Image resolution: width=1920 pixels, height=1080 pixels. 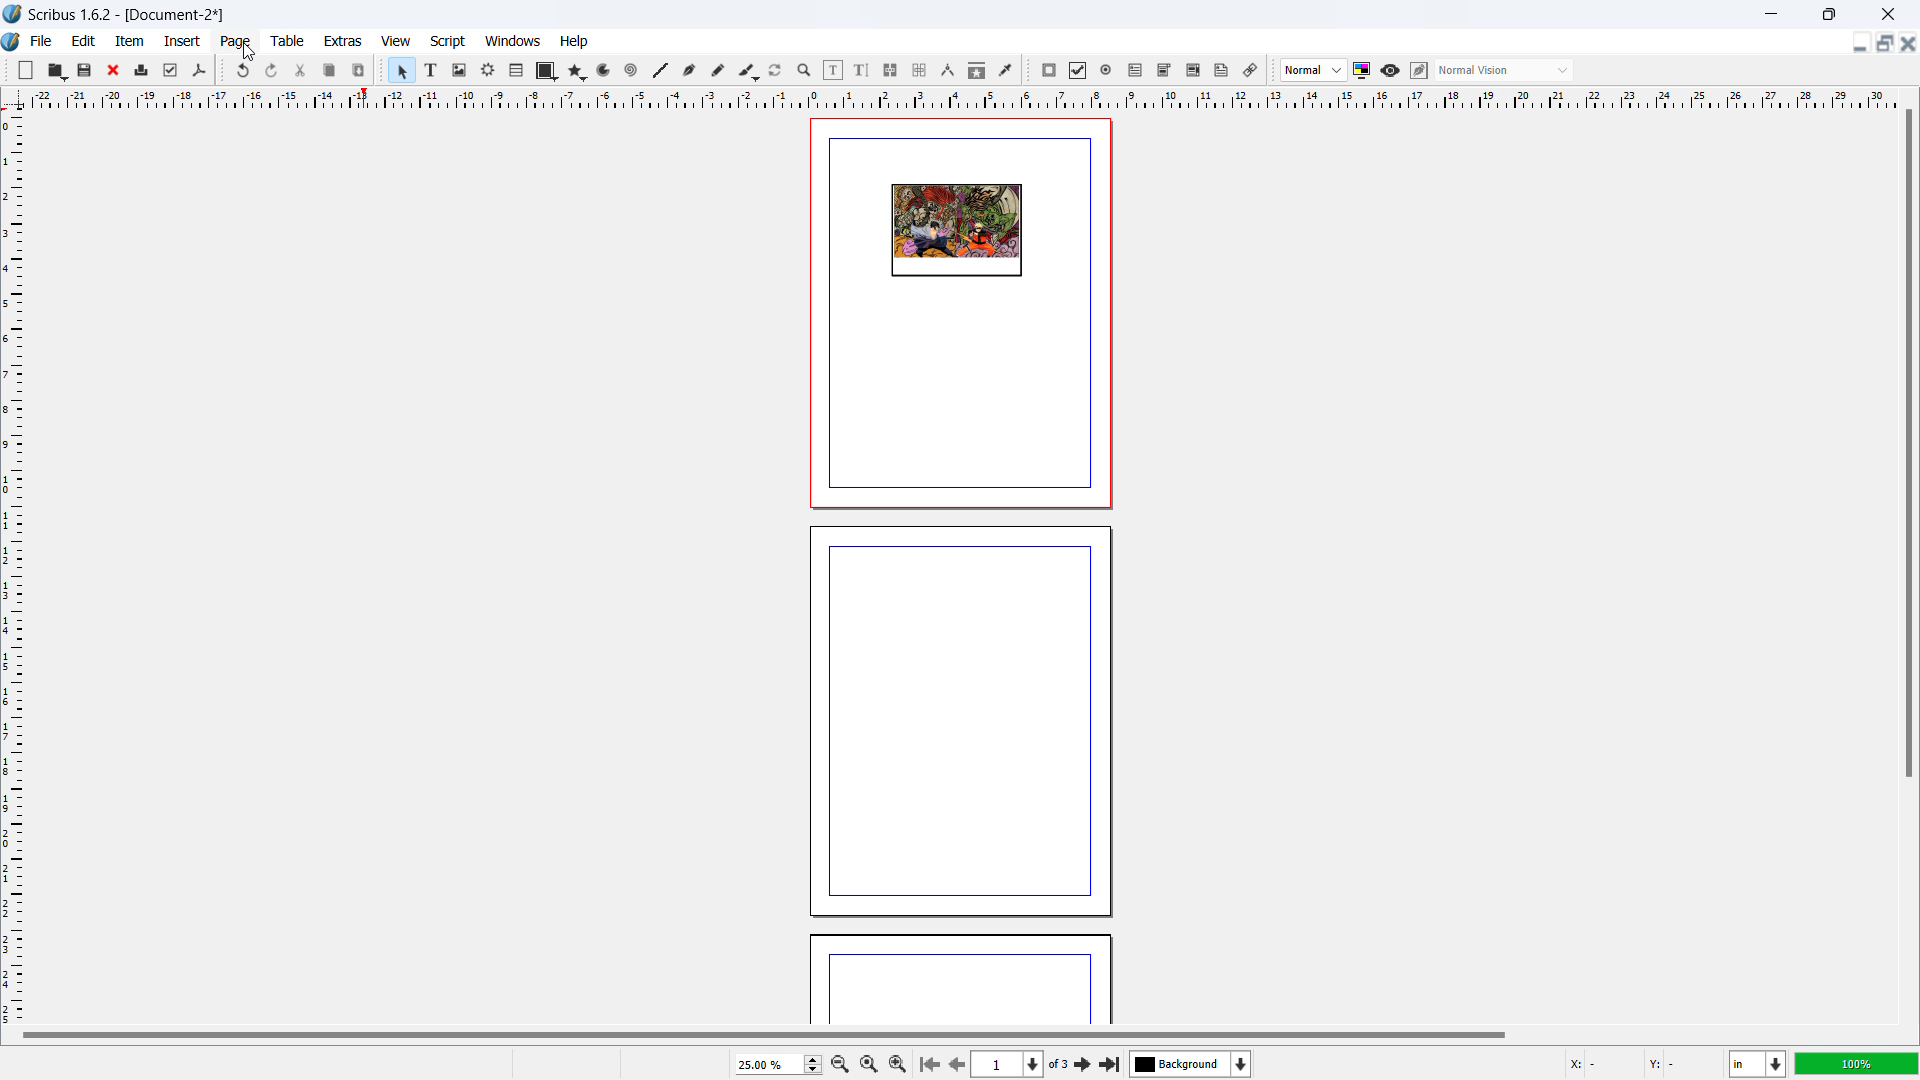 What do you see at coordinates (344, 41) in the screenshot?
I see `extras` at bounding box center [344, 41].